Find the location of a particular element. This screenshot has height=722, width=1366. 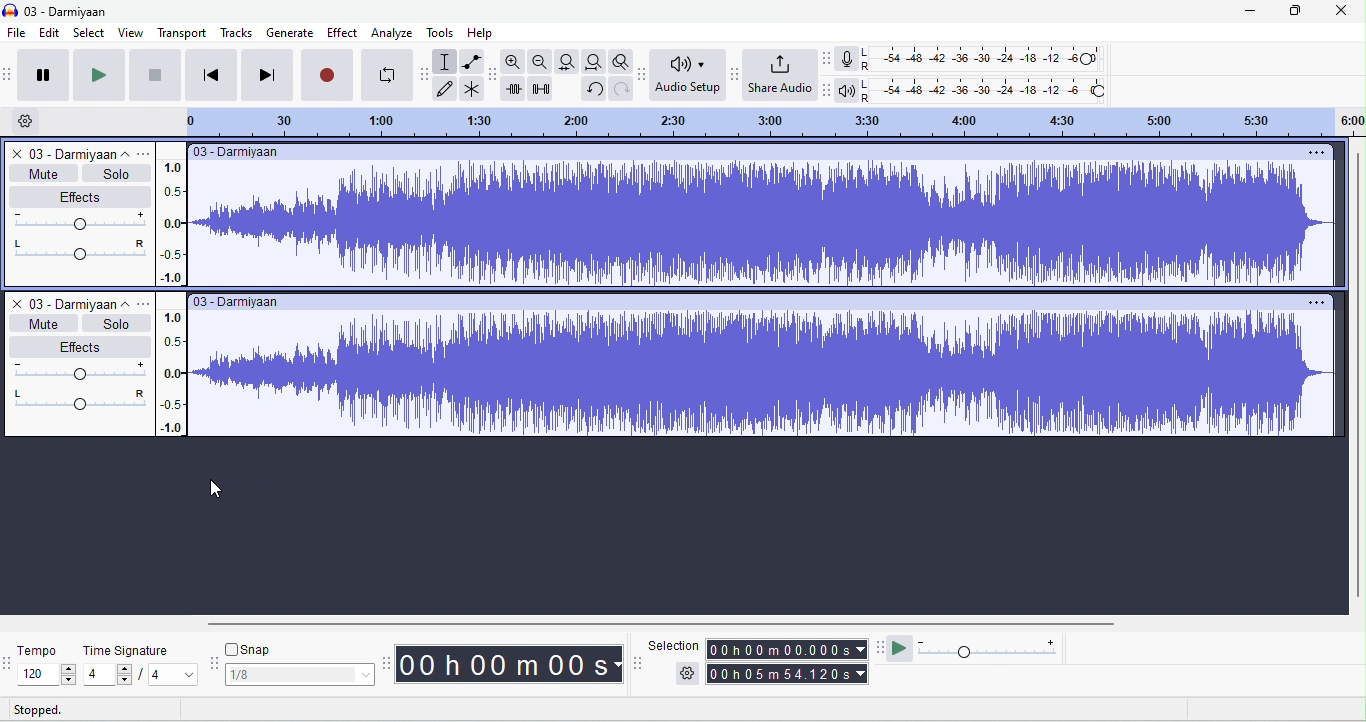

tempo options is located at coordinates (9, 663).